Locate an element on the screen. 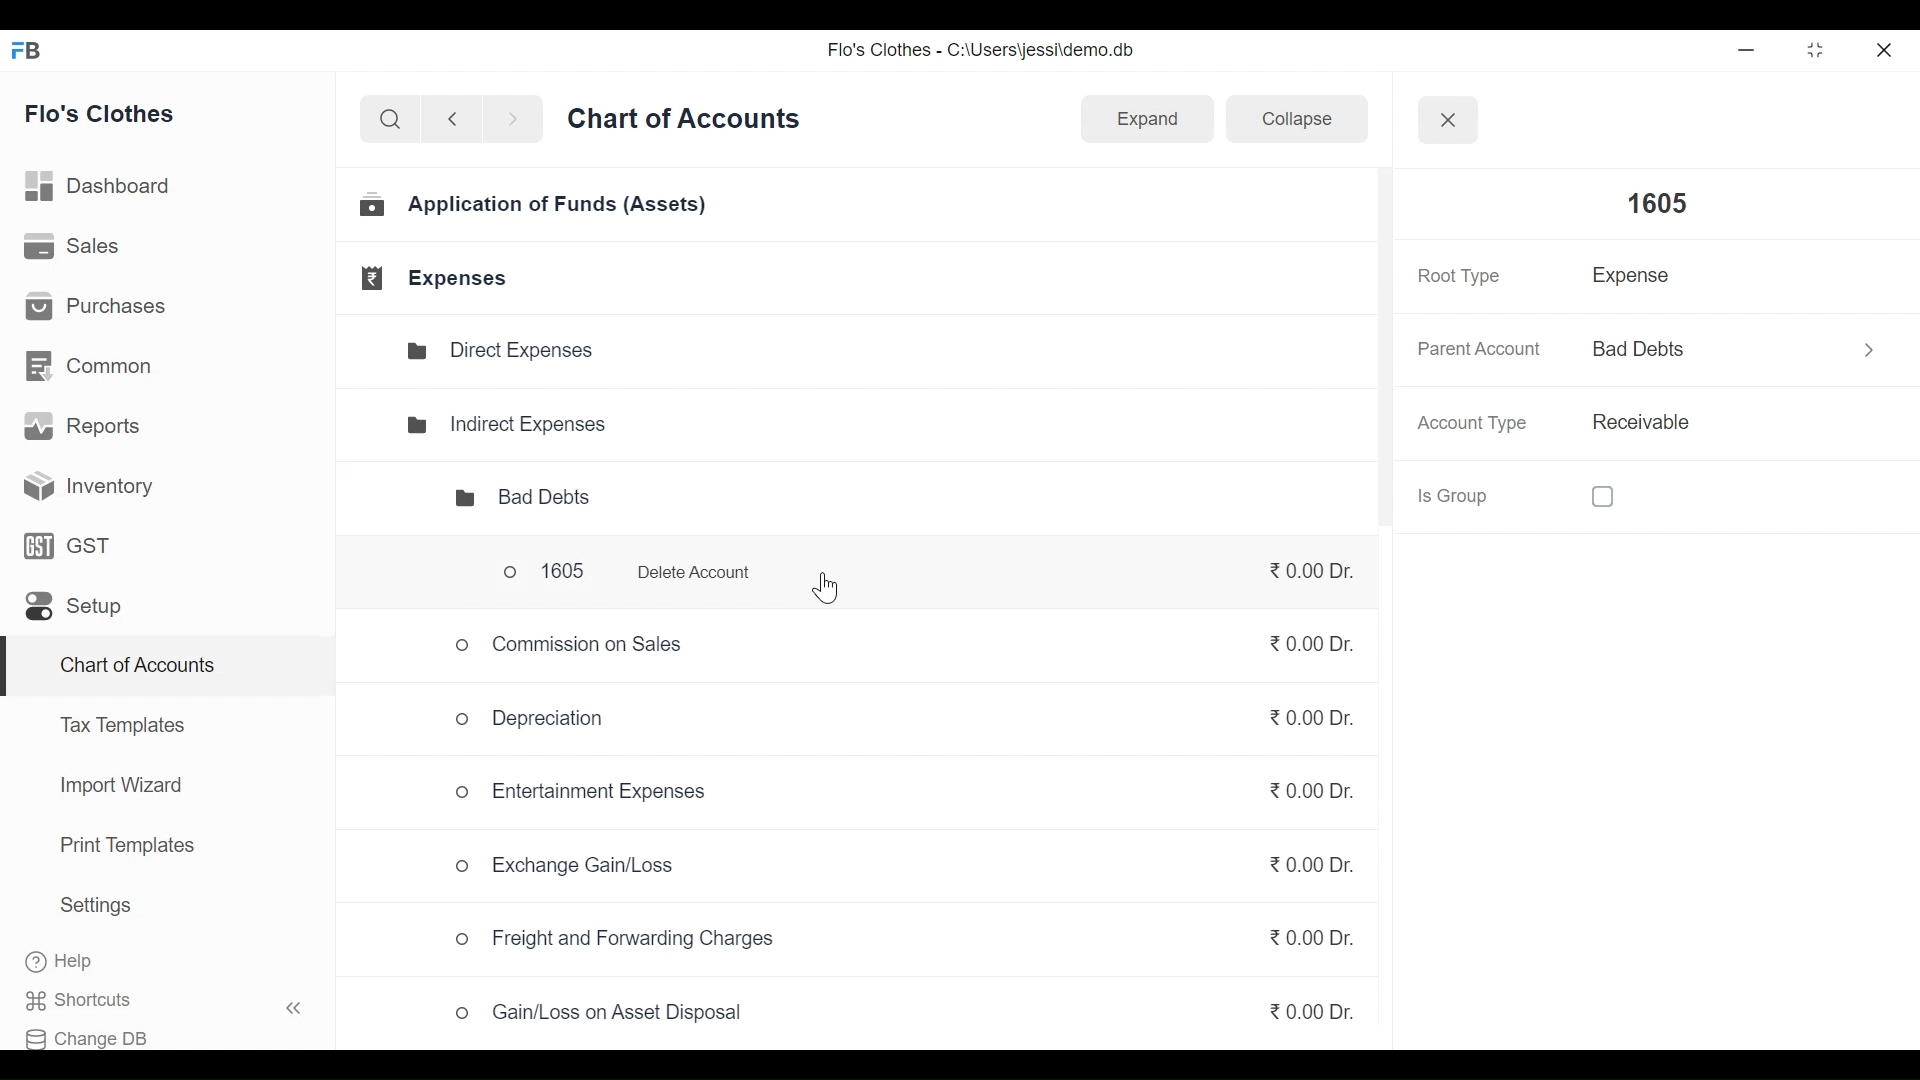  Inventory is located at coordinates (82, 485).